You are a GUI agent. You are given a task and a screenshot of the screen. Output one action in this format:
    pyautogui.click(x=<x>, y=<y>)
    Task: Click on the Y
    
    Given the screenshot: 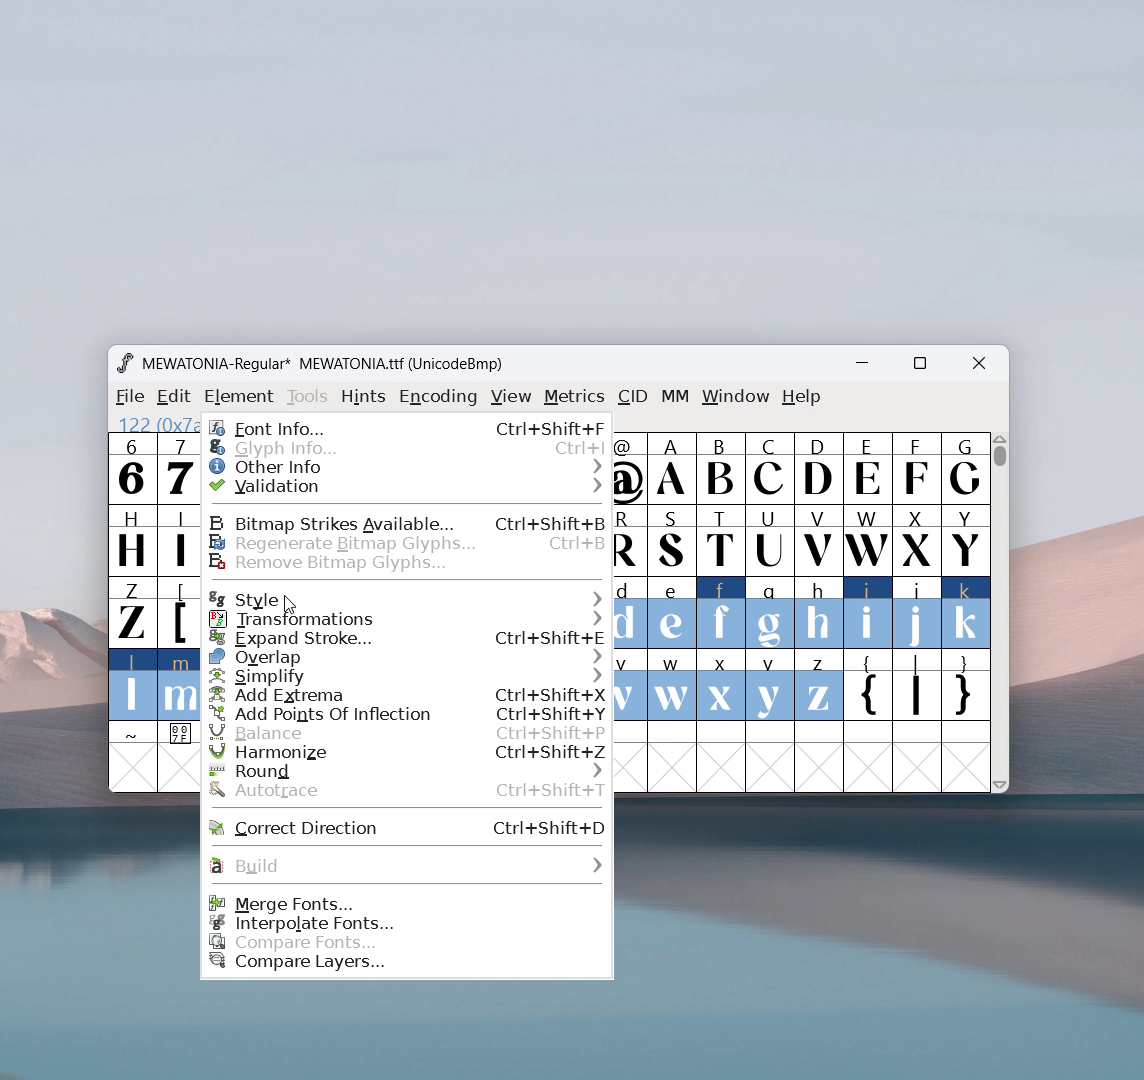 What is the action you would take?
    pyautogui.click(x=966, y=539)
    